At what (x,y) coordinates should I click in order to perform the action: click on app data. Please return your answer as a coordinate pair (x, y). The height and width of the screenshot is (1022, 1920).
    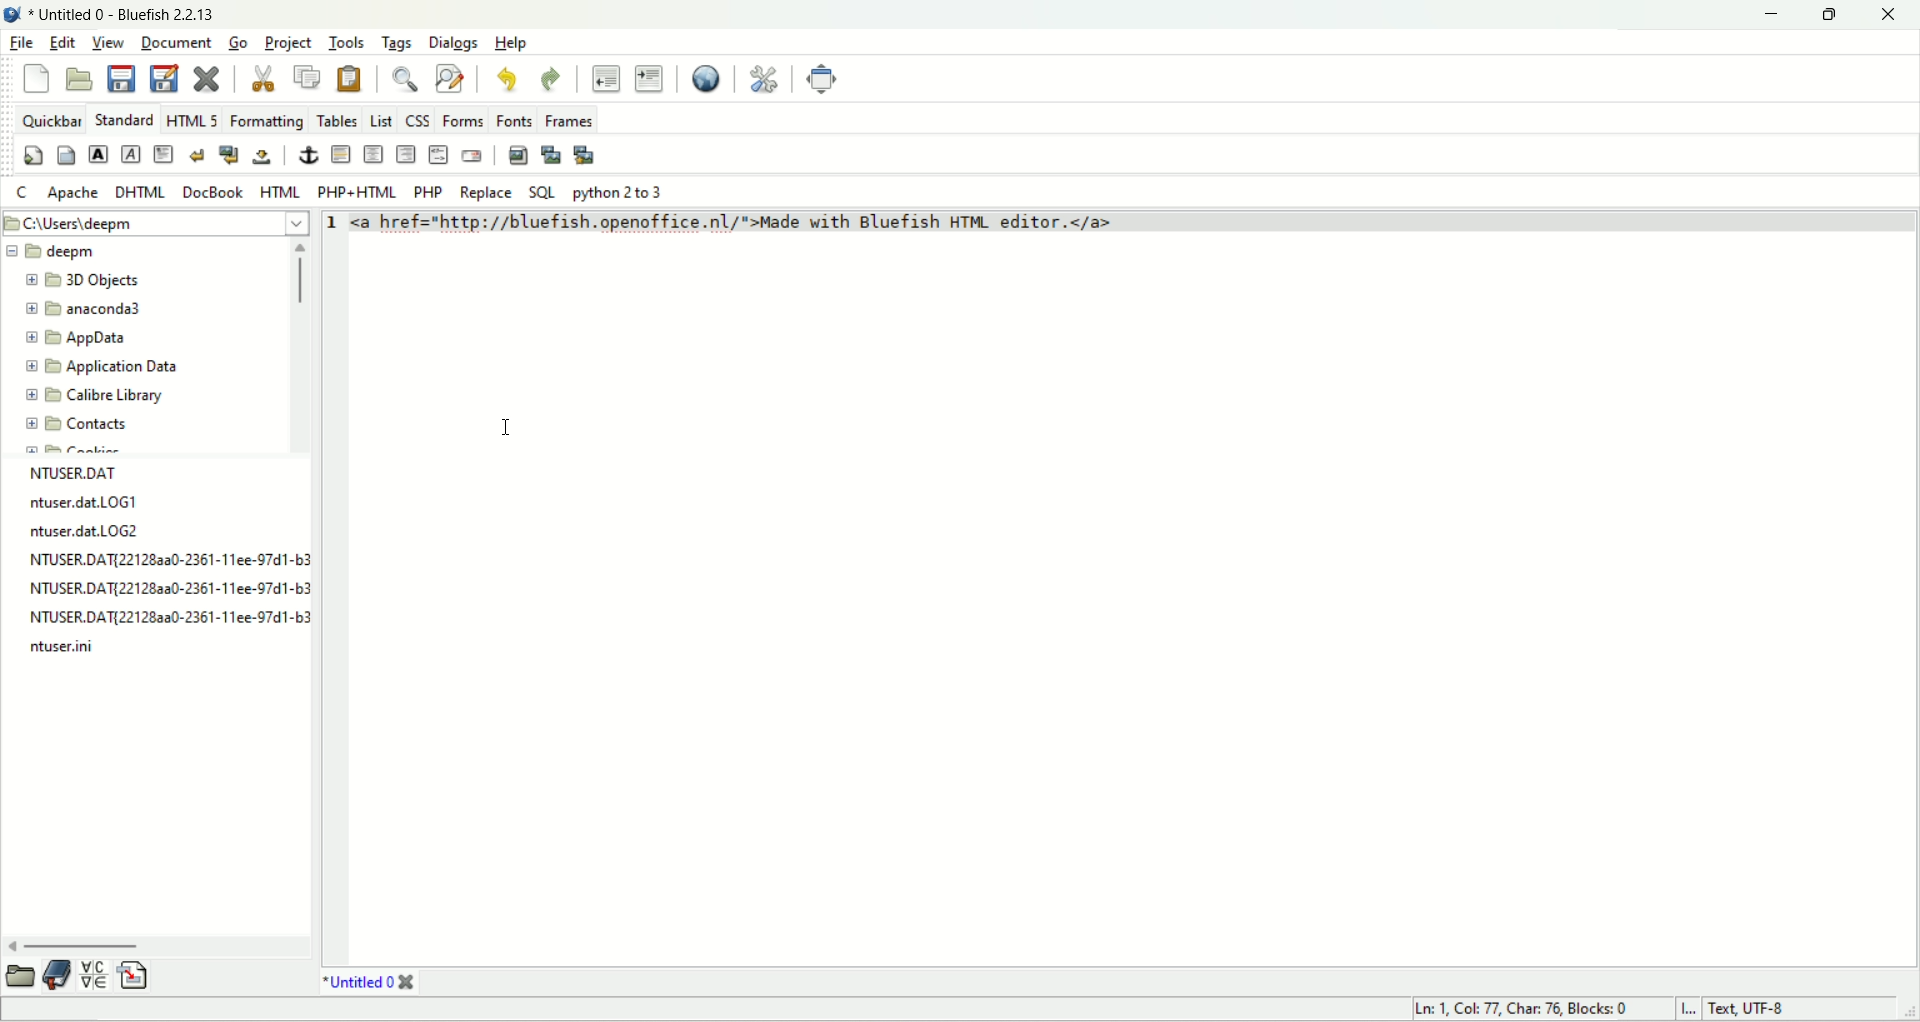
    Looking at the image, I should click on (74, 340).